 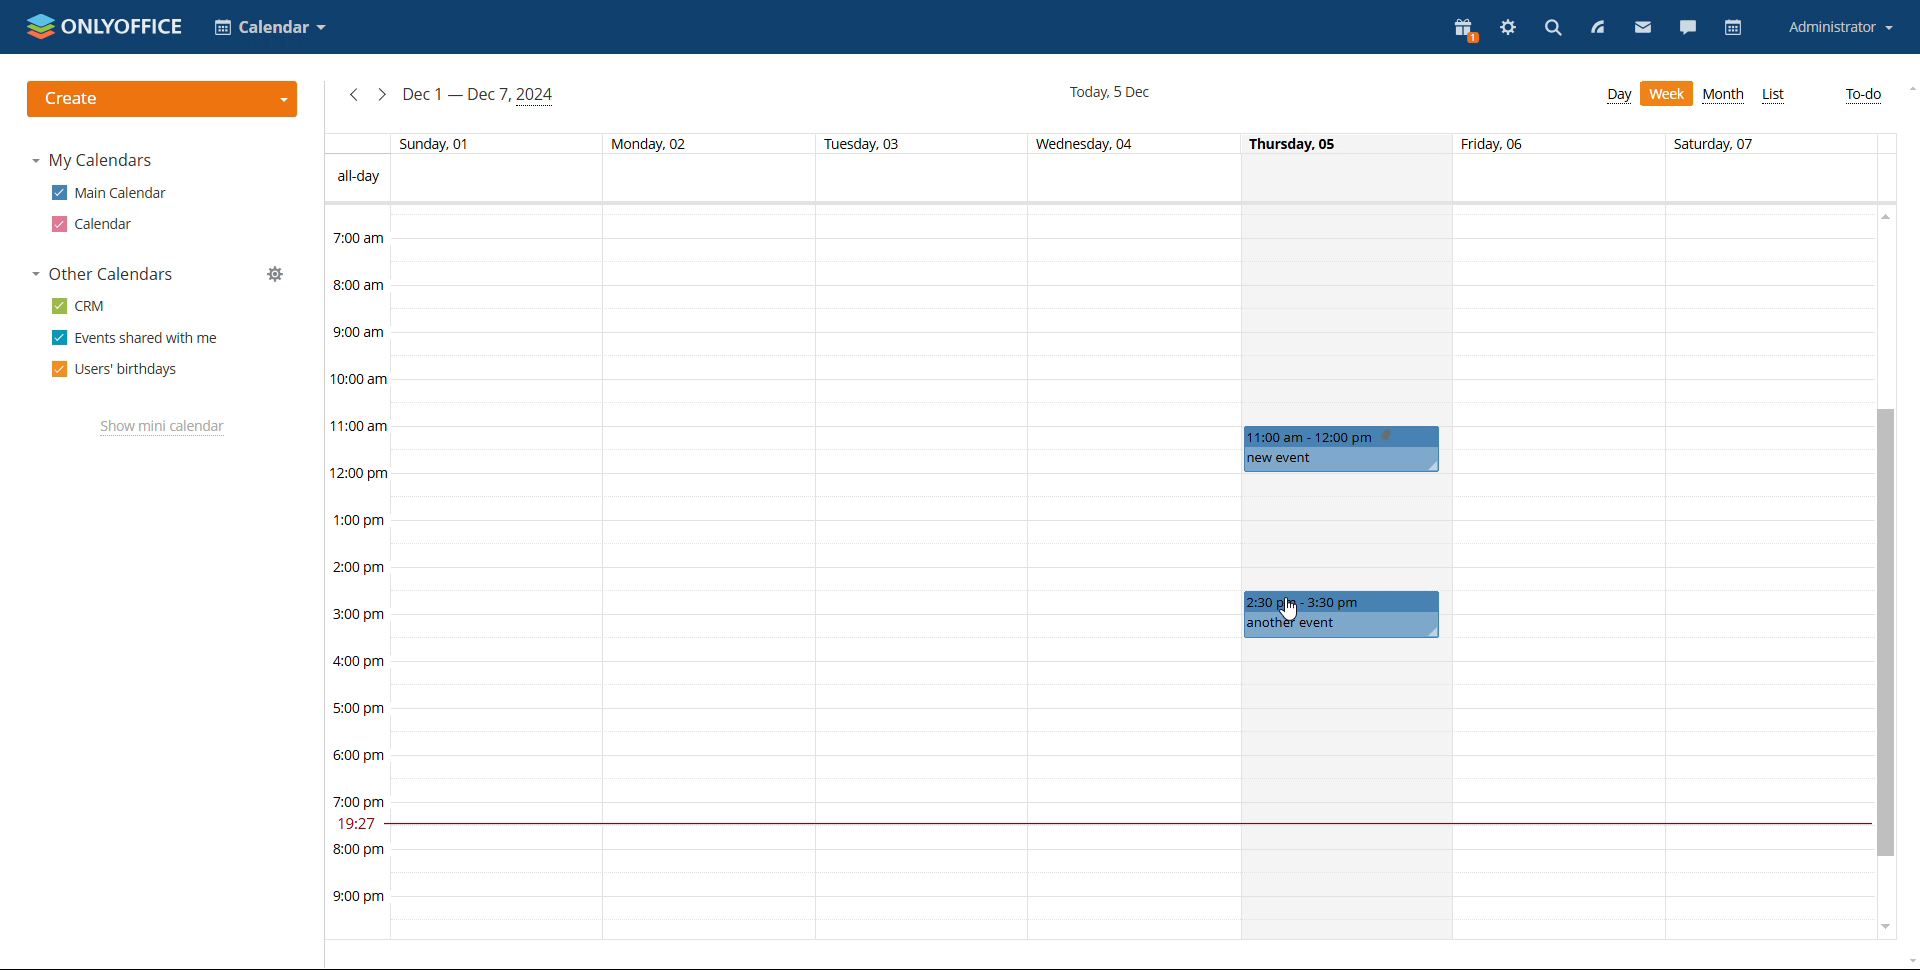 What do you see at coordinates (1884, 926) in the screenshot?
I see `scroll down` at bounding box center [1884, 926].